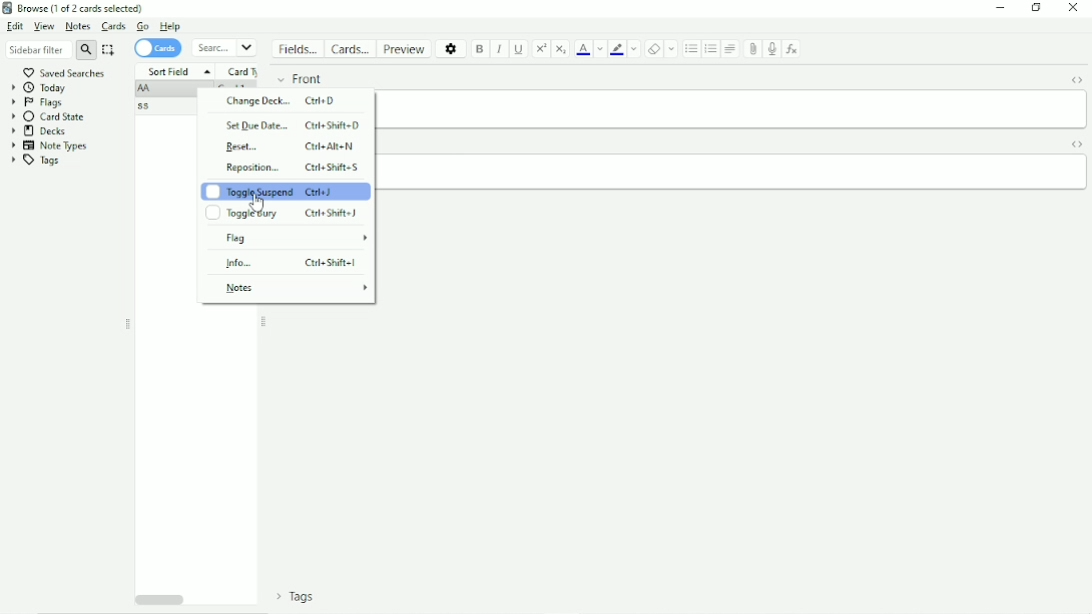  Describe the element at coordinates (634, 49) in the screenshot. I see `Change color` at that location.